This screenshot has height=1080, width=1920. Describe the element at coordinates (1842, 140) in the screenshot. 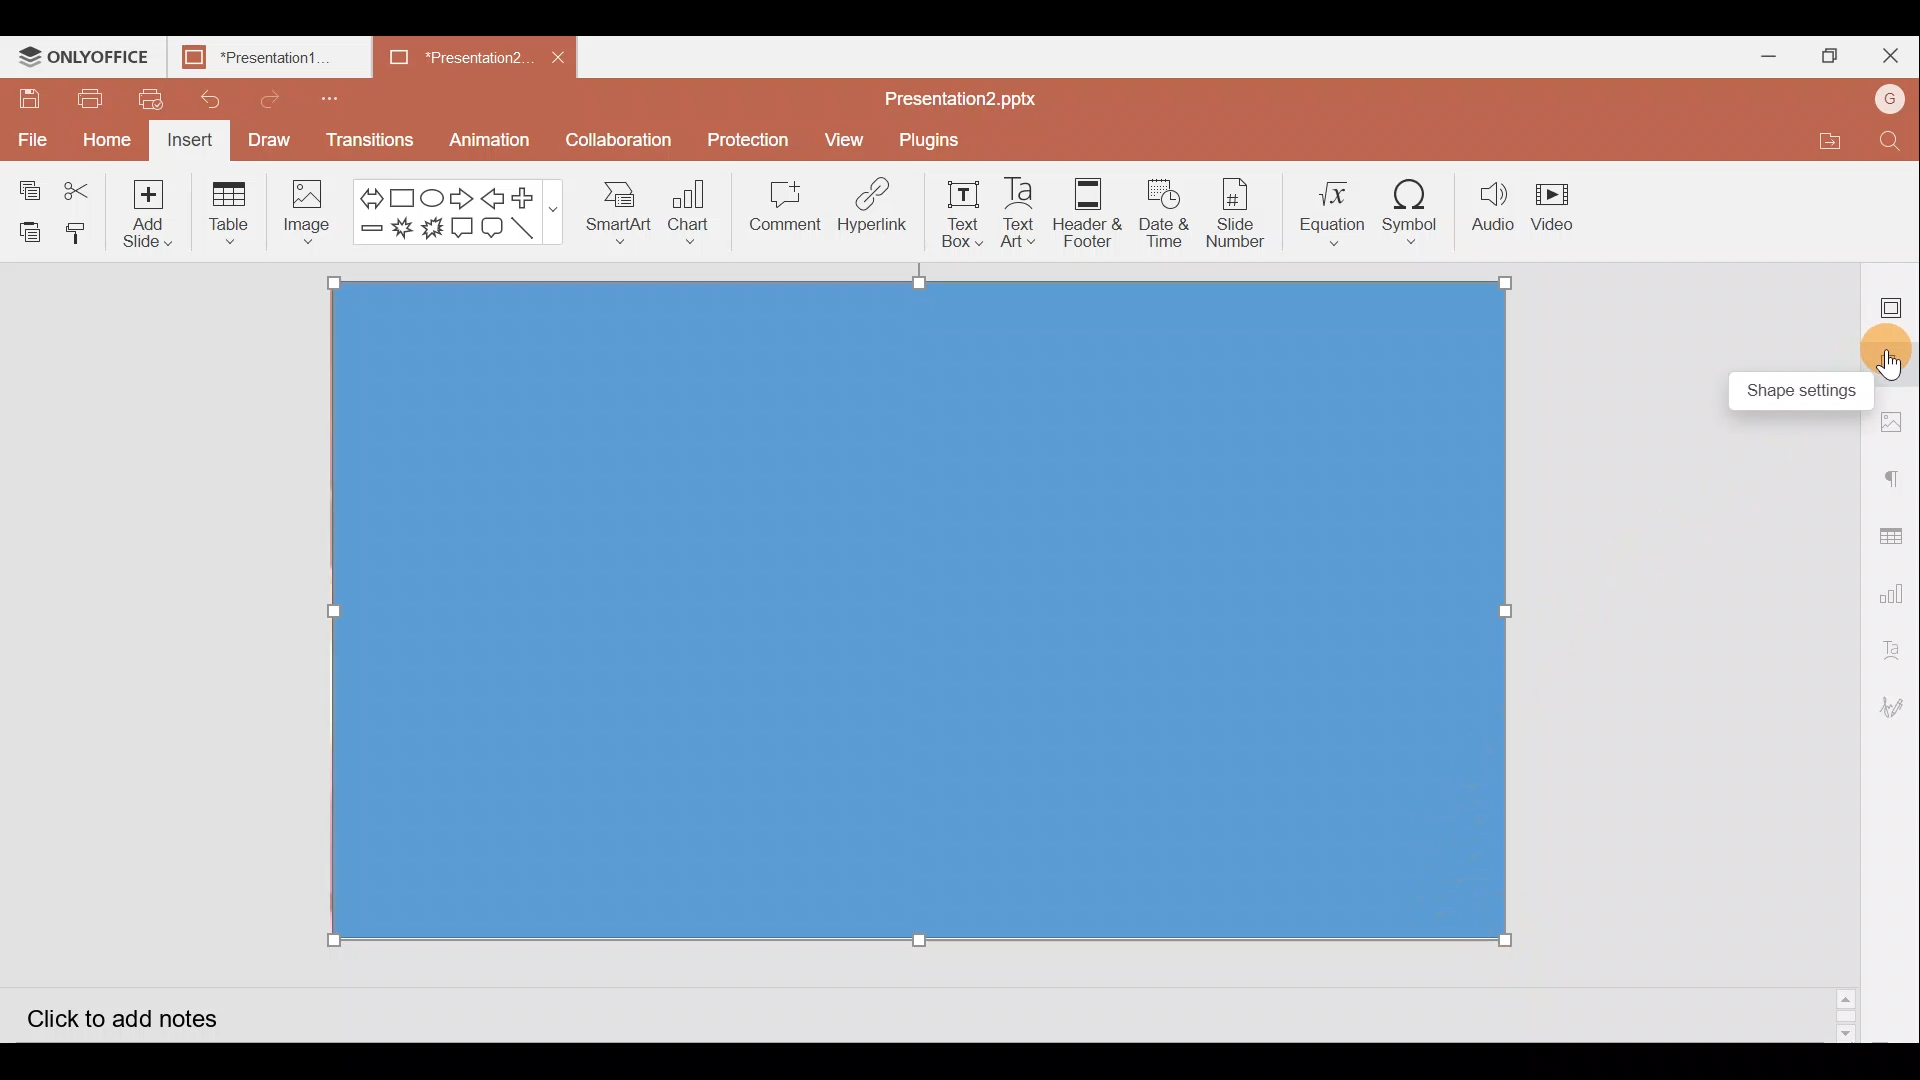

I see `Open file location` at that location.